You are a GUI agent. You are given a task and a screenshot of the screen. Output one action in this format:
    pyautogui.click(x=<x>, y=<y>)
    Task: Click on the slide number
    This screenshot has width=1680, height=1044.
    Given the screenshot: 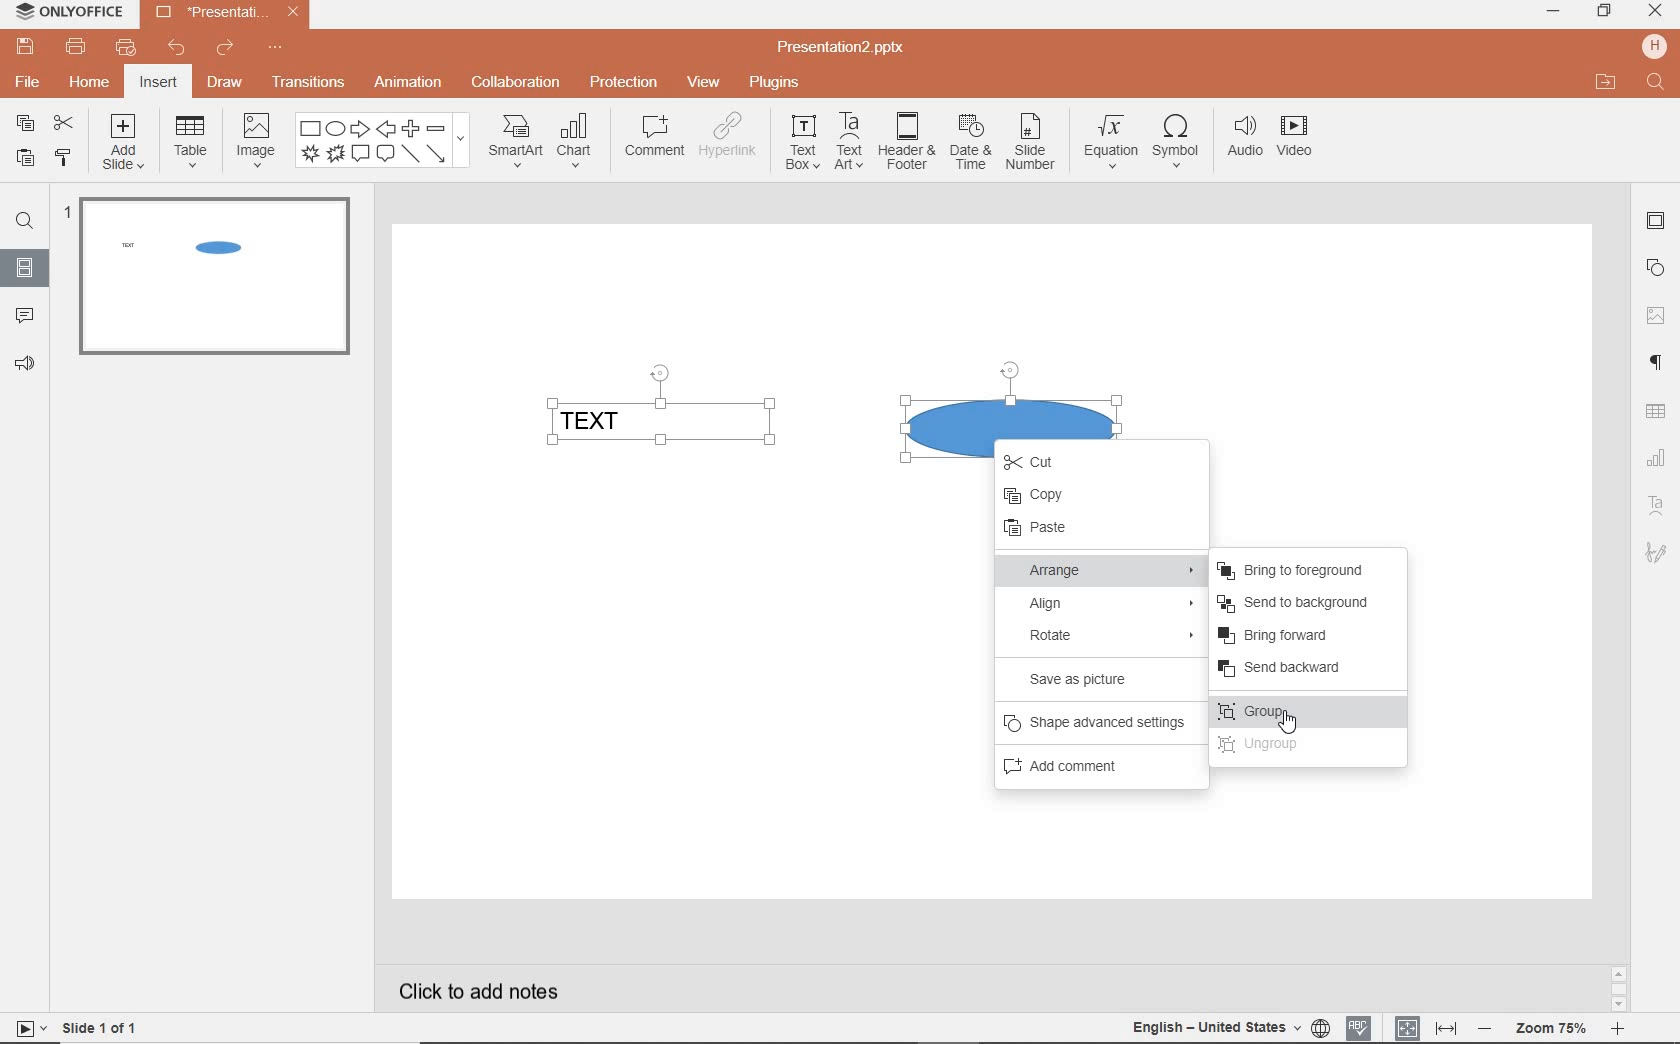 What is the action you would take?
    pyautogui.click(x=1030, y=145)
    